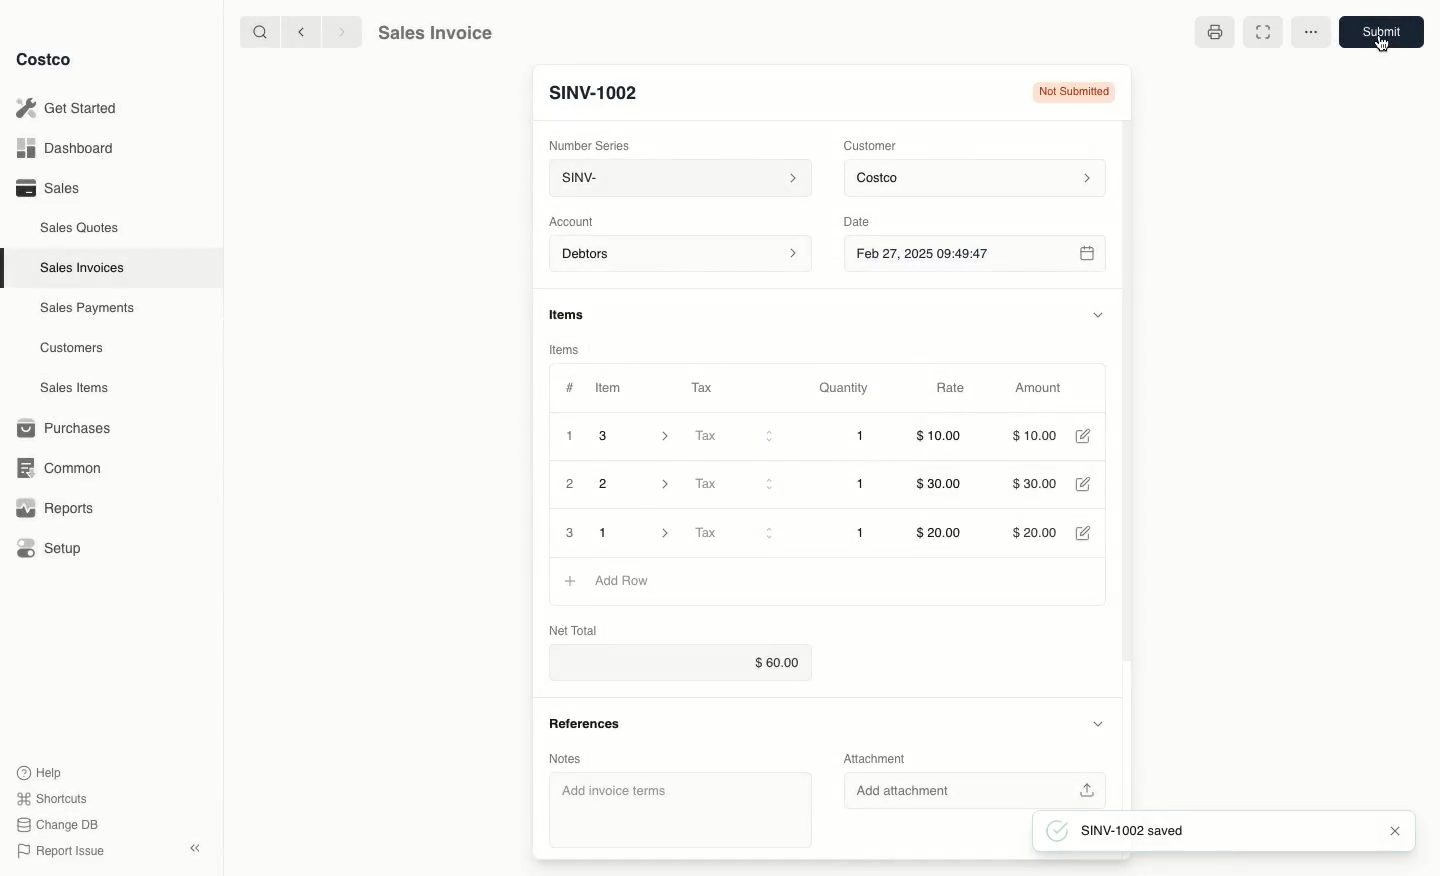 The width and height of the screenshot is (1440, 876). What do you see at coordinates (681, 255) in the screenshot?
I see `Debtors` at bounding box center [681, 255].